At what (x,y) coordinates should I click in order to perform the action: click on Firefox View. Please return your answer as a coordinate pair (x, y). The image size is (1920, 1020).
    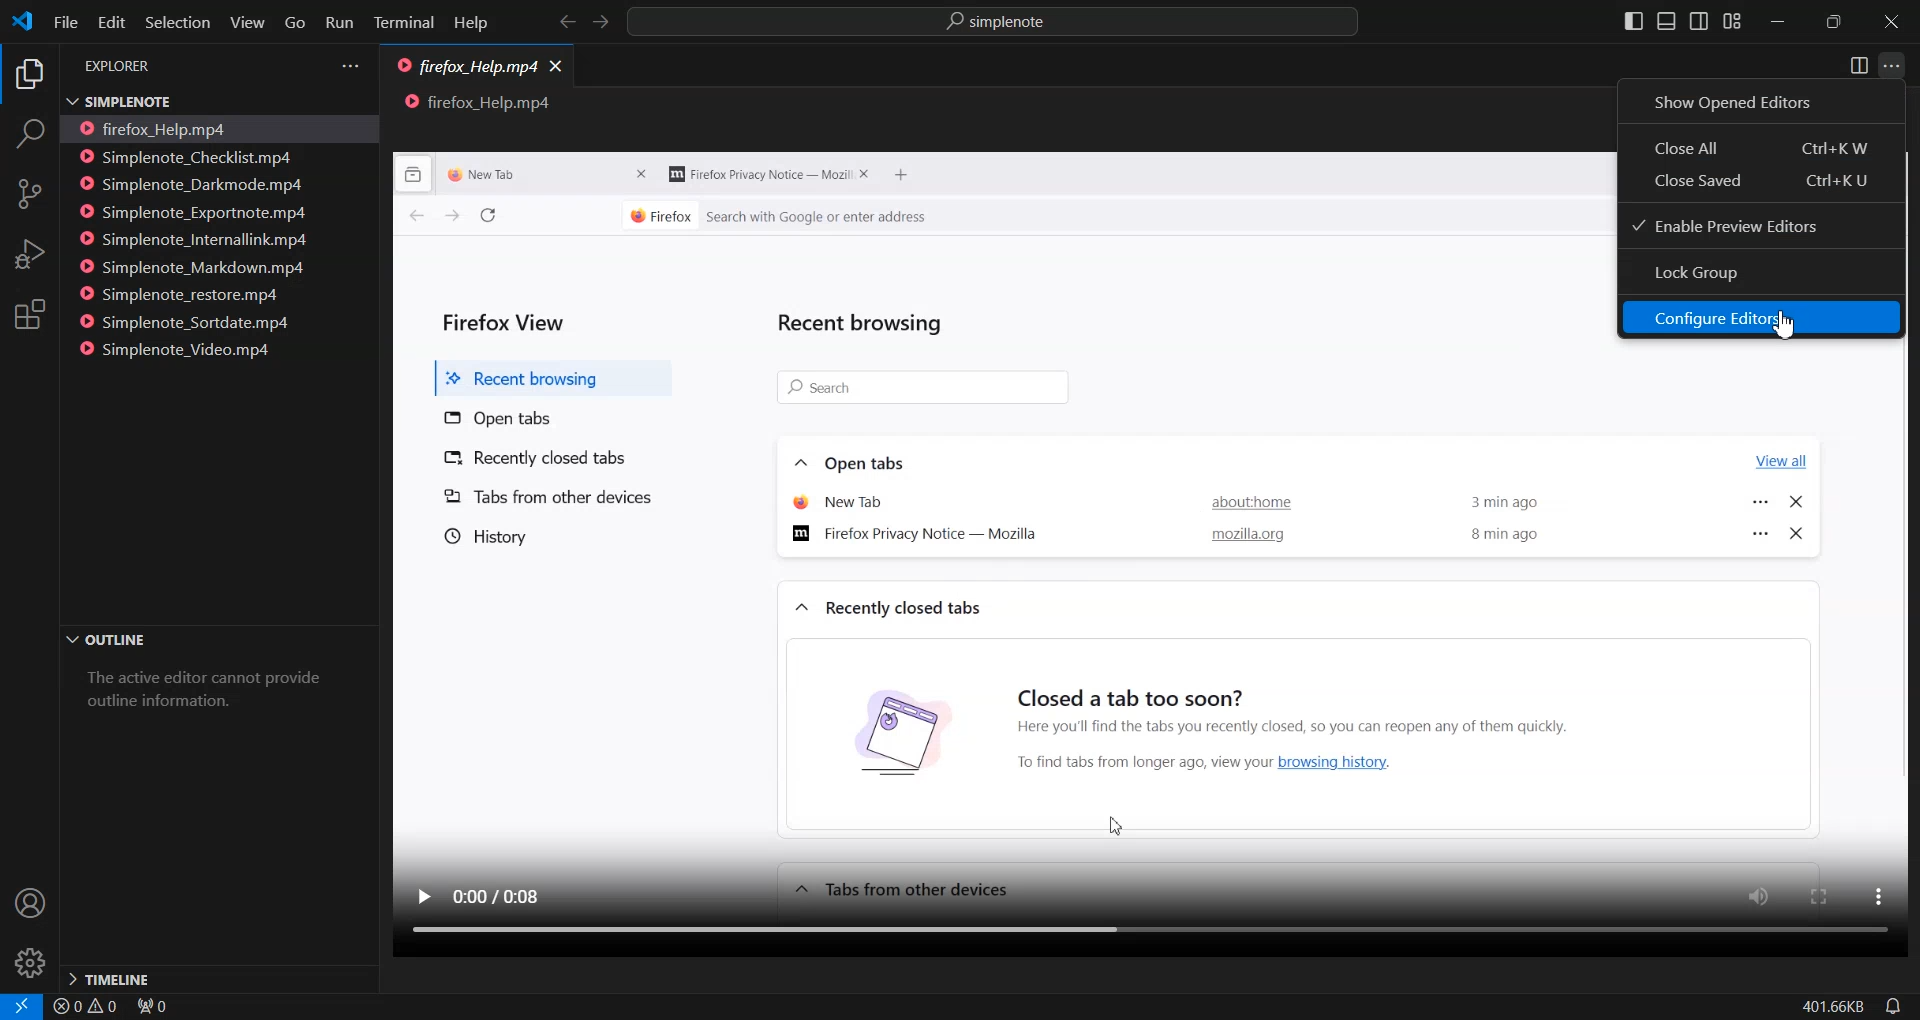
    Looking at the image, I should click on (507, 317).